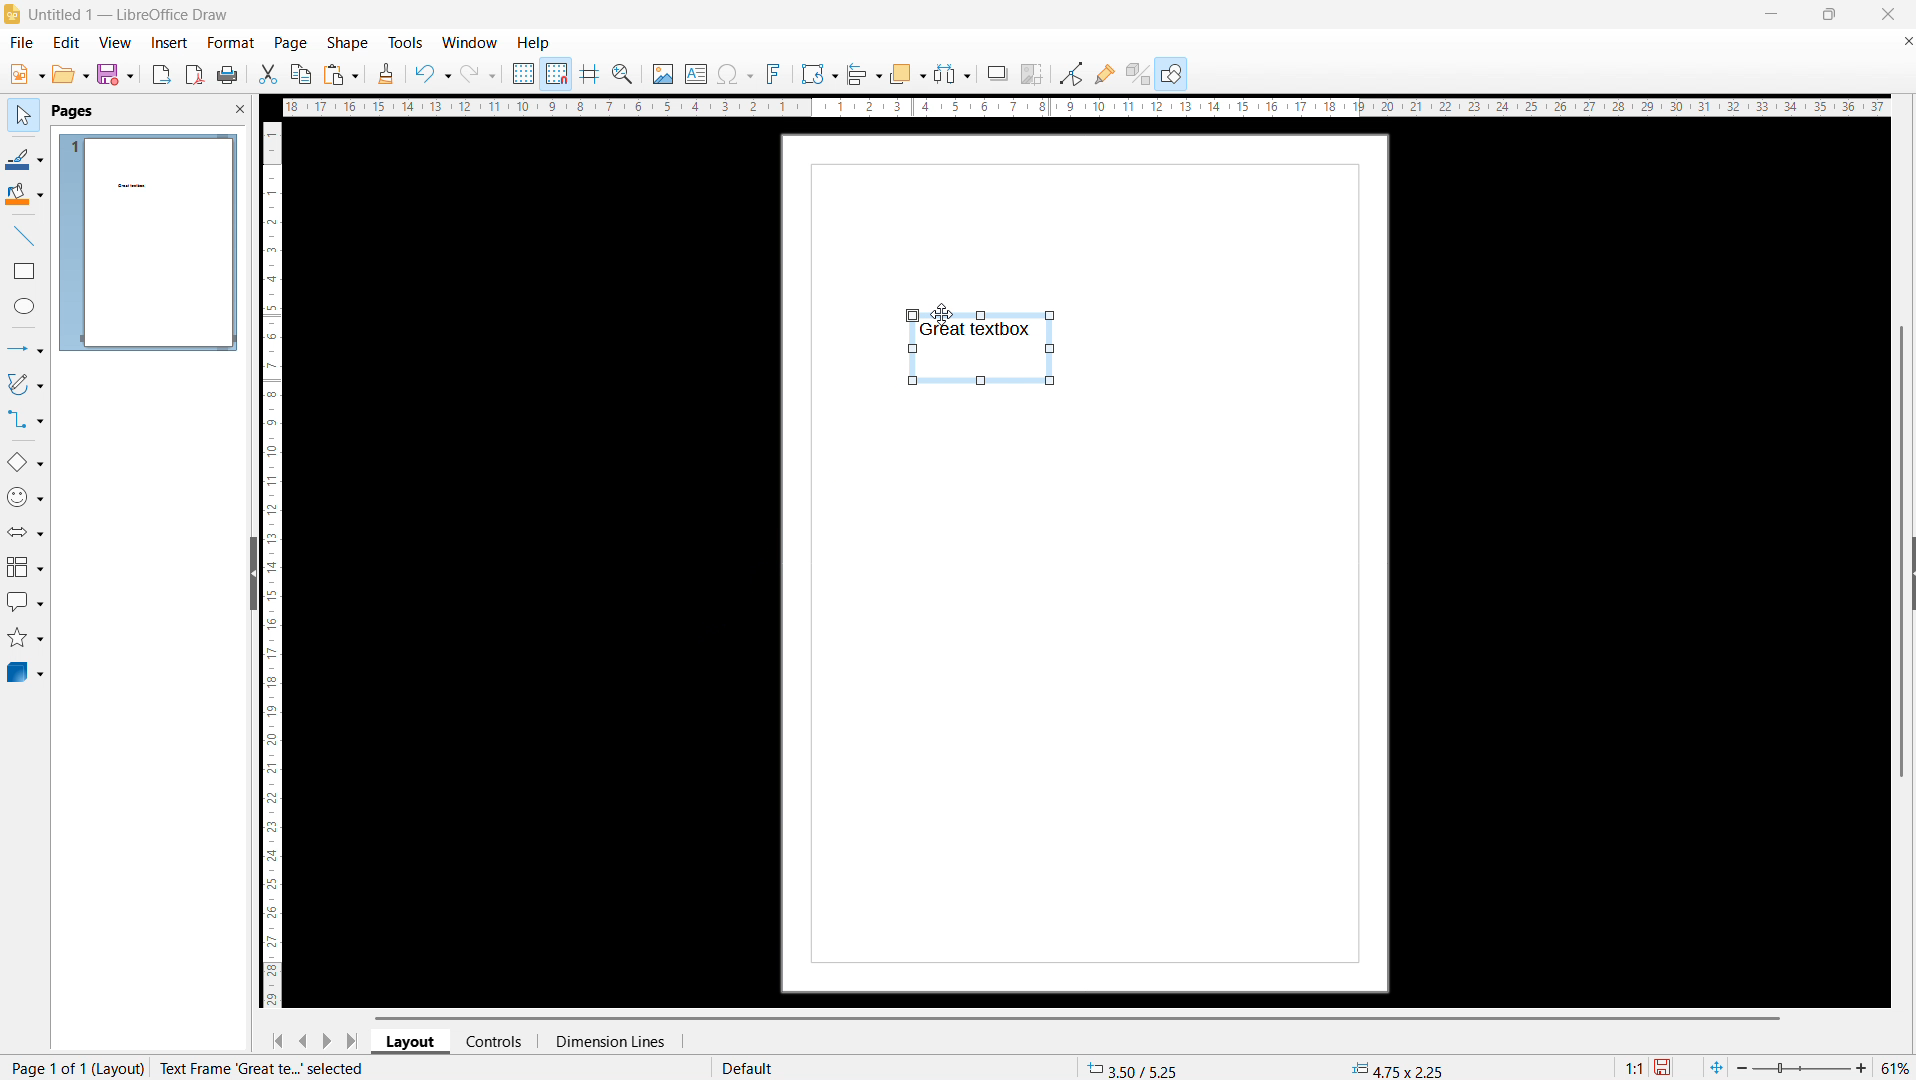 This screenshot has height=1080, width=1916. What do you see at coordinates (775, 72) in the screenshot?
I see `insert fontwork text` at bounding box center [775, 72].